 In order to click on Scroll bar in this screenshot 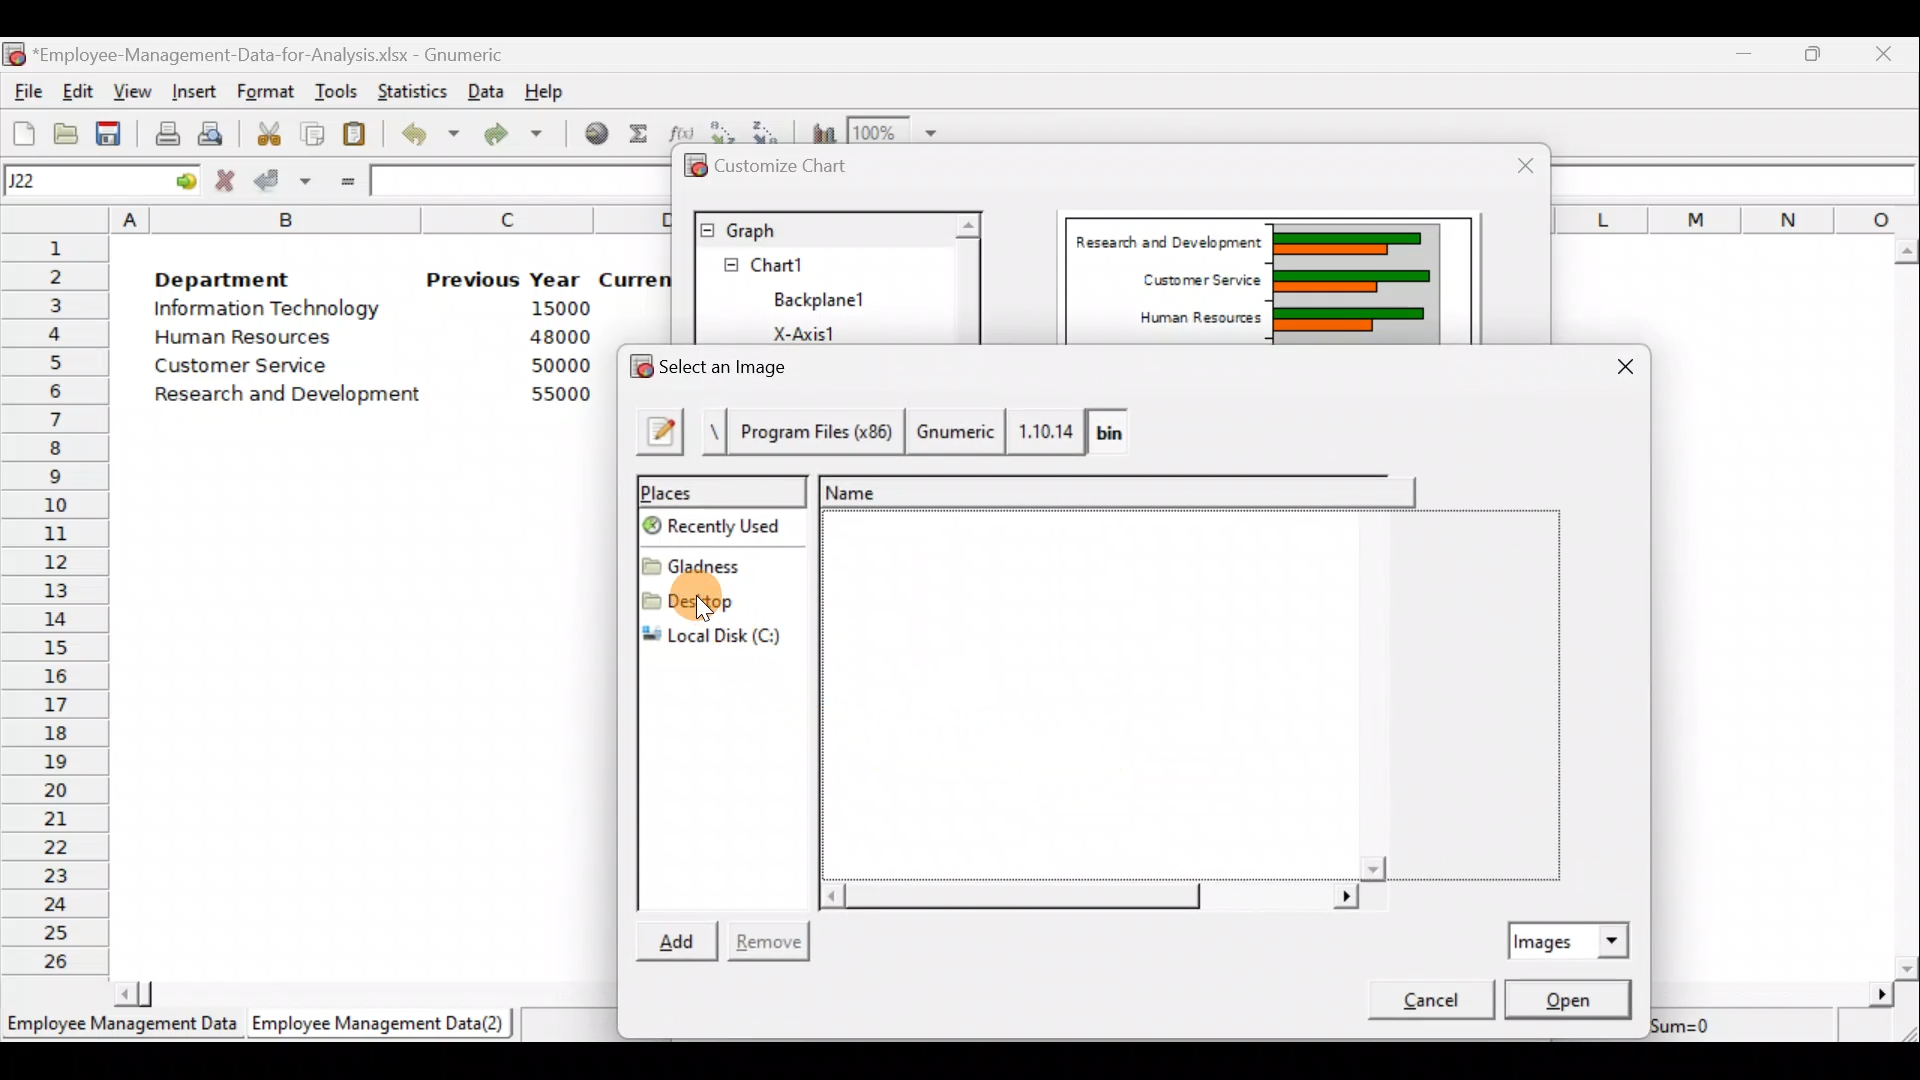, I will do `click(966, 277)`.